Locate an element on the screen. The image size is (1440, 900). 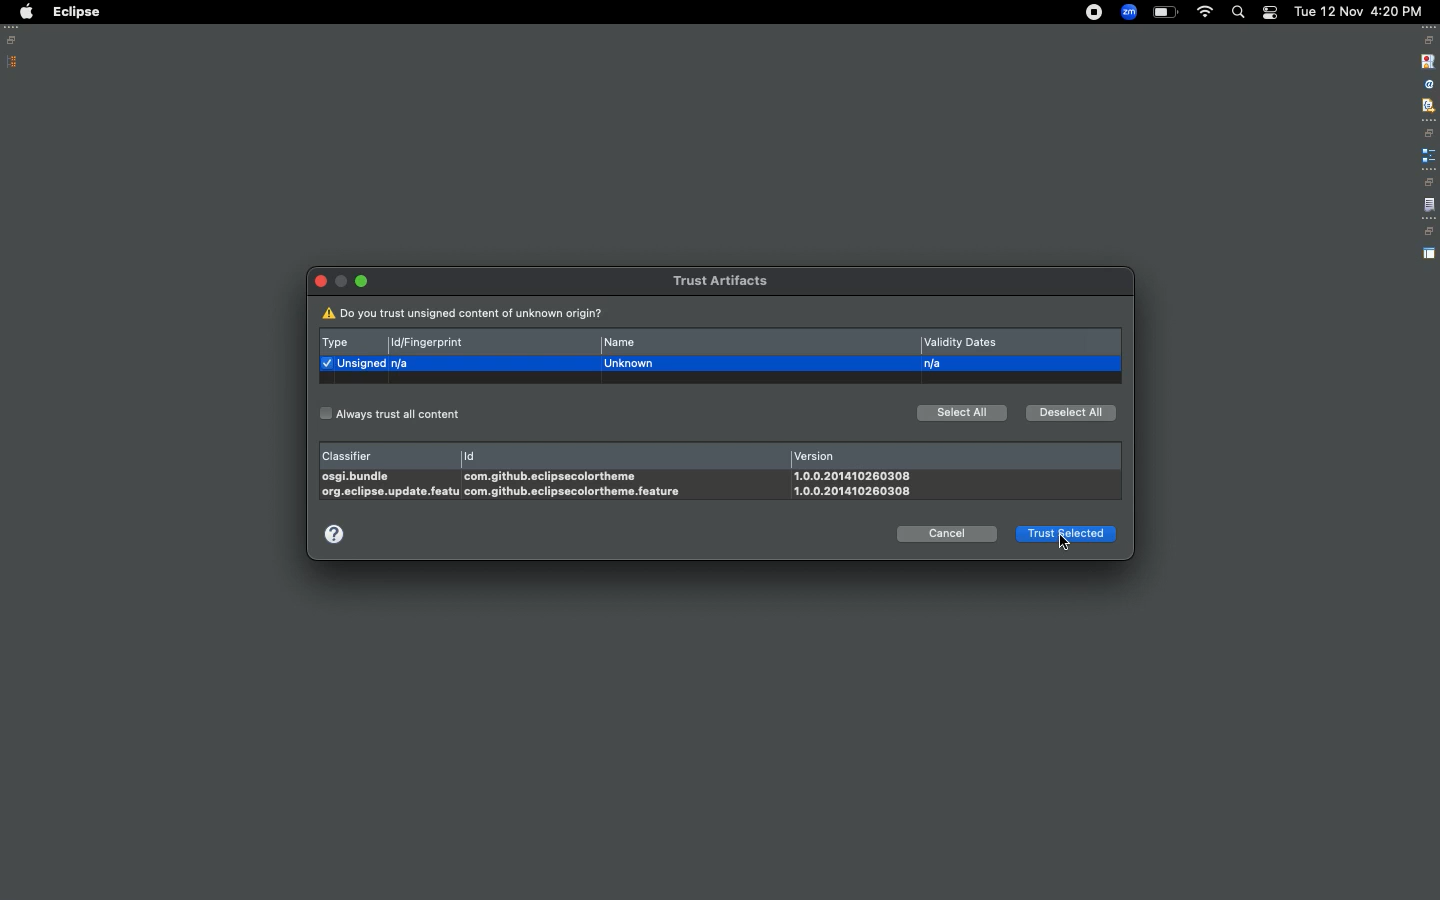
Id/fingerprint is located at coordinates (431, 343).